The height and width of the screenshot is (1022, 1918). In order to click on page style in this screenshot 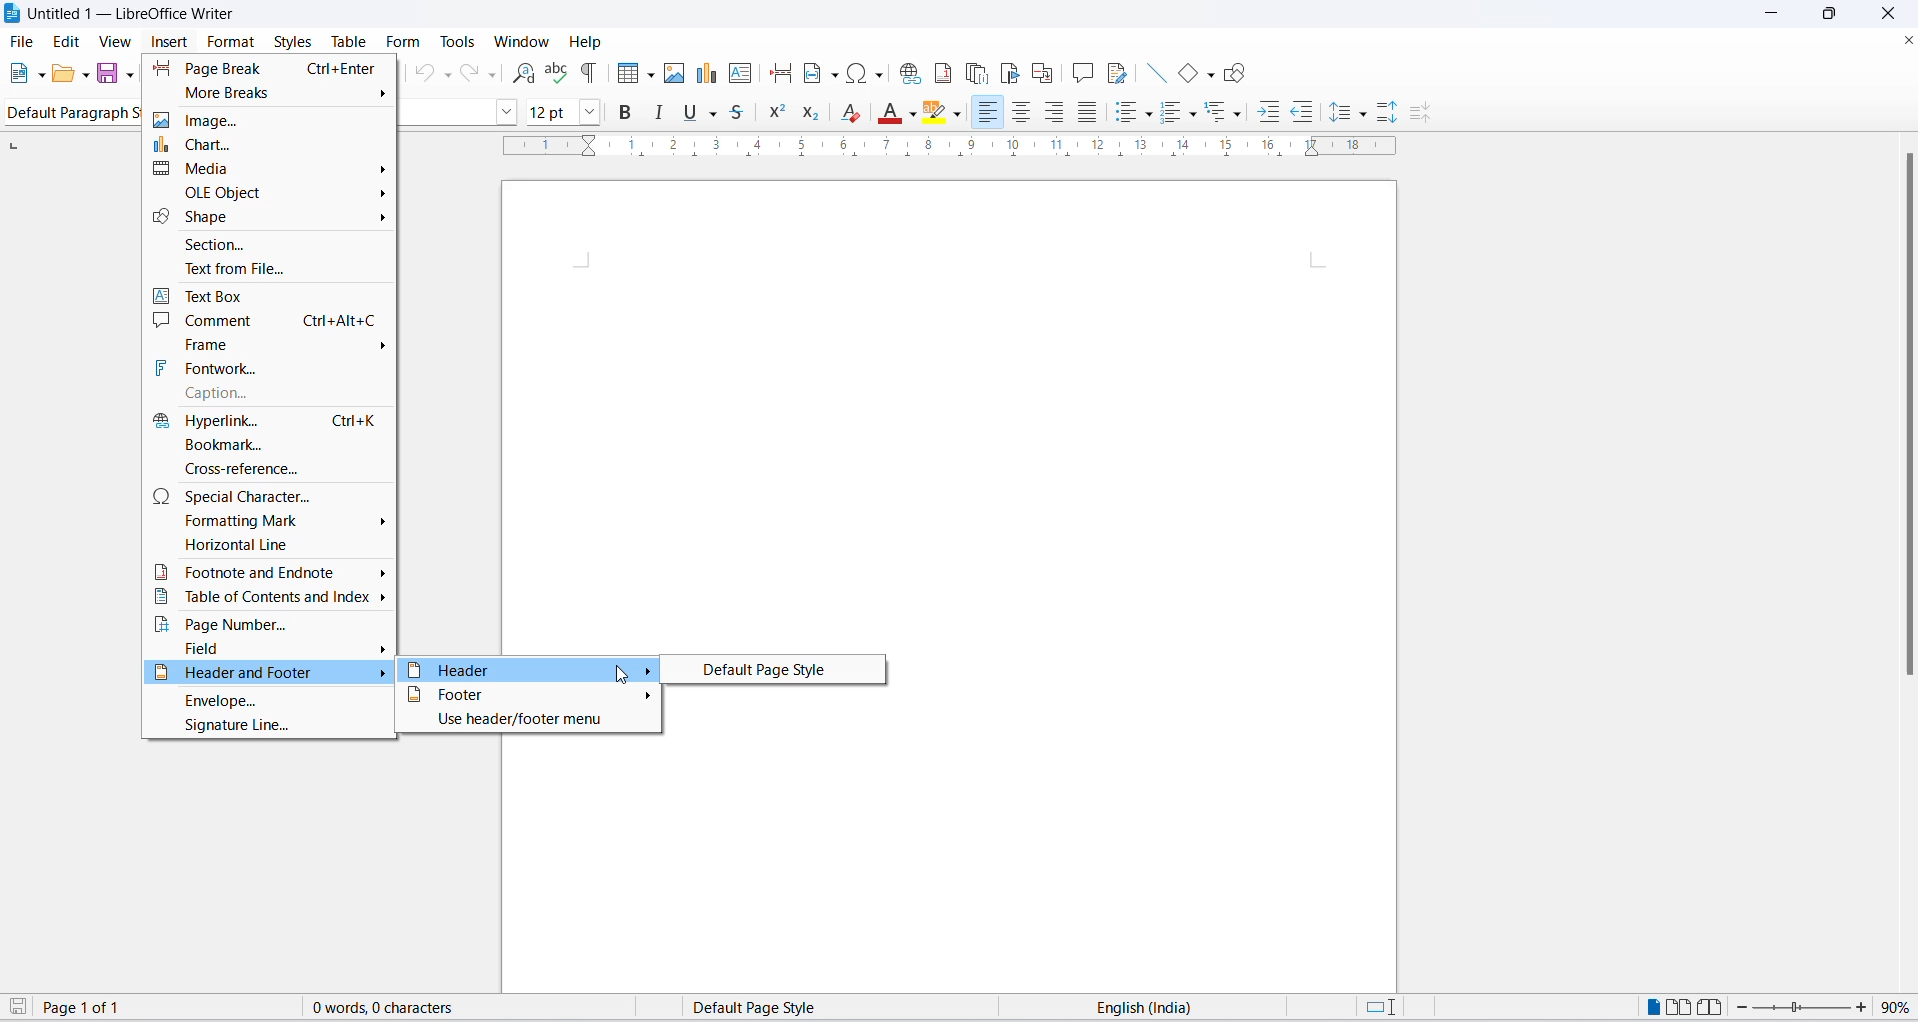, I will do `click(767, 1007)`.